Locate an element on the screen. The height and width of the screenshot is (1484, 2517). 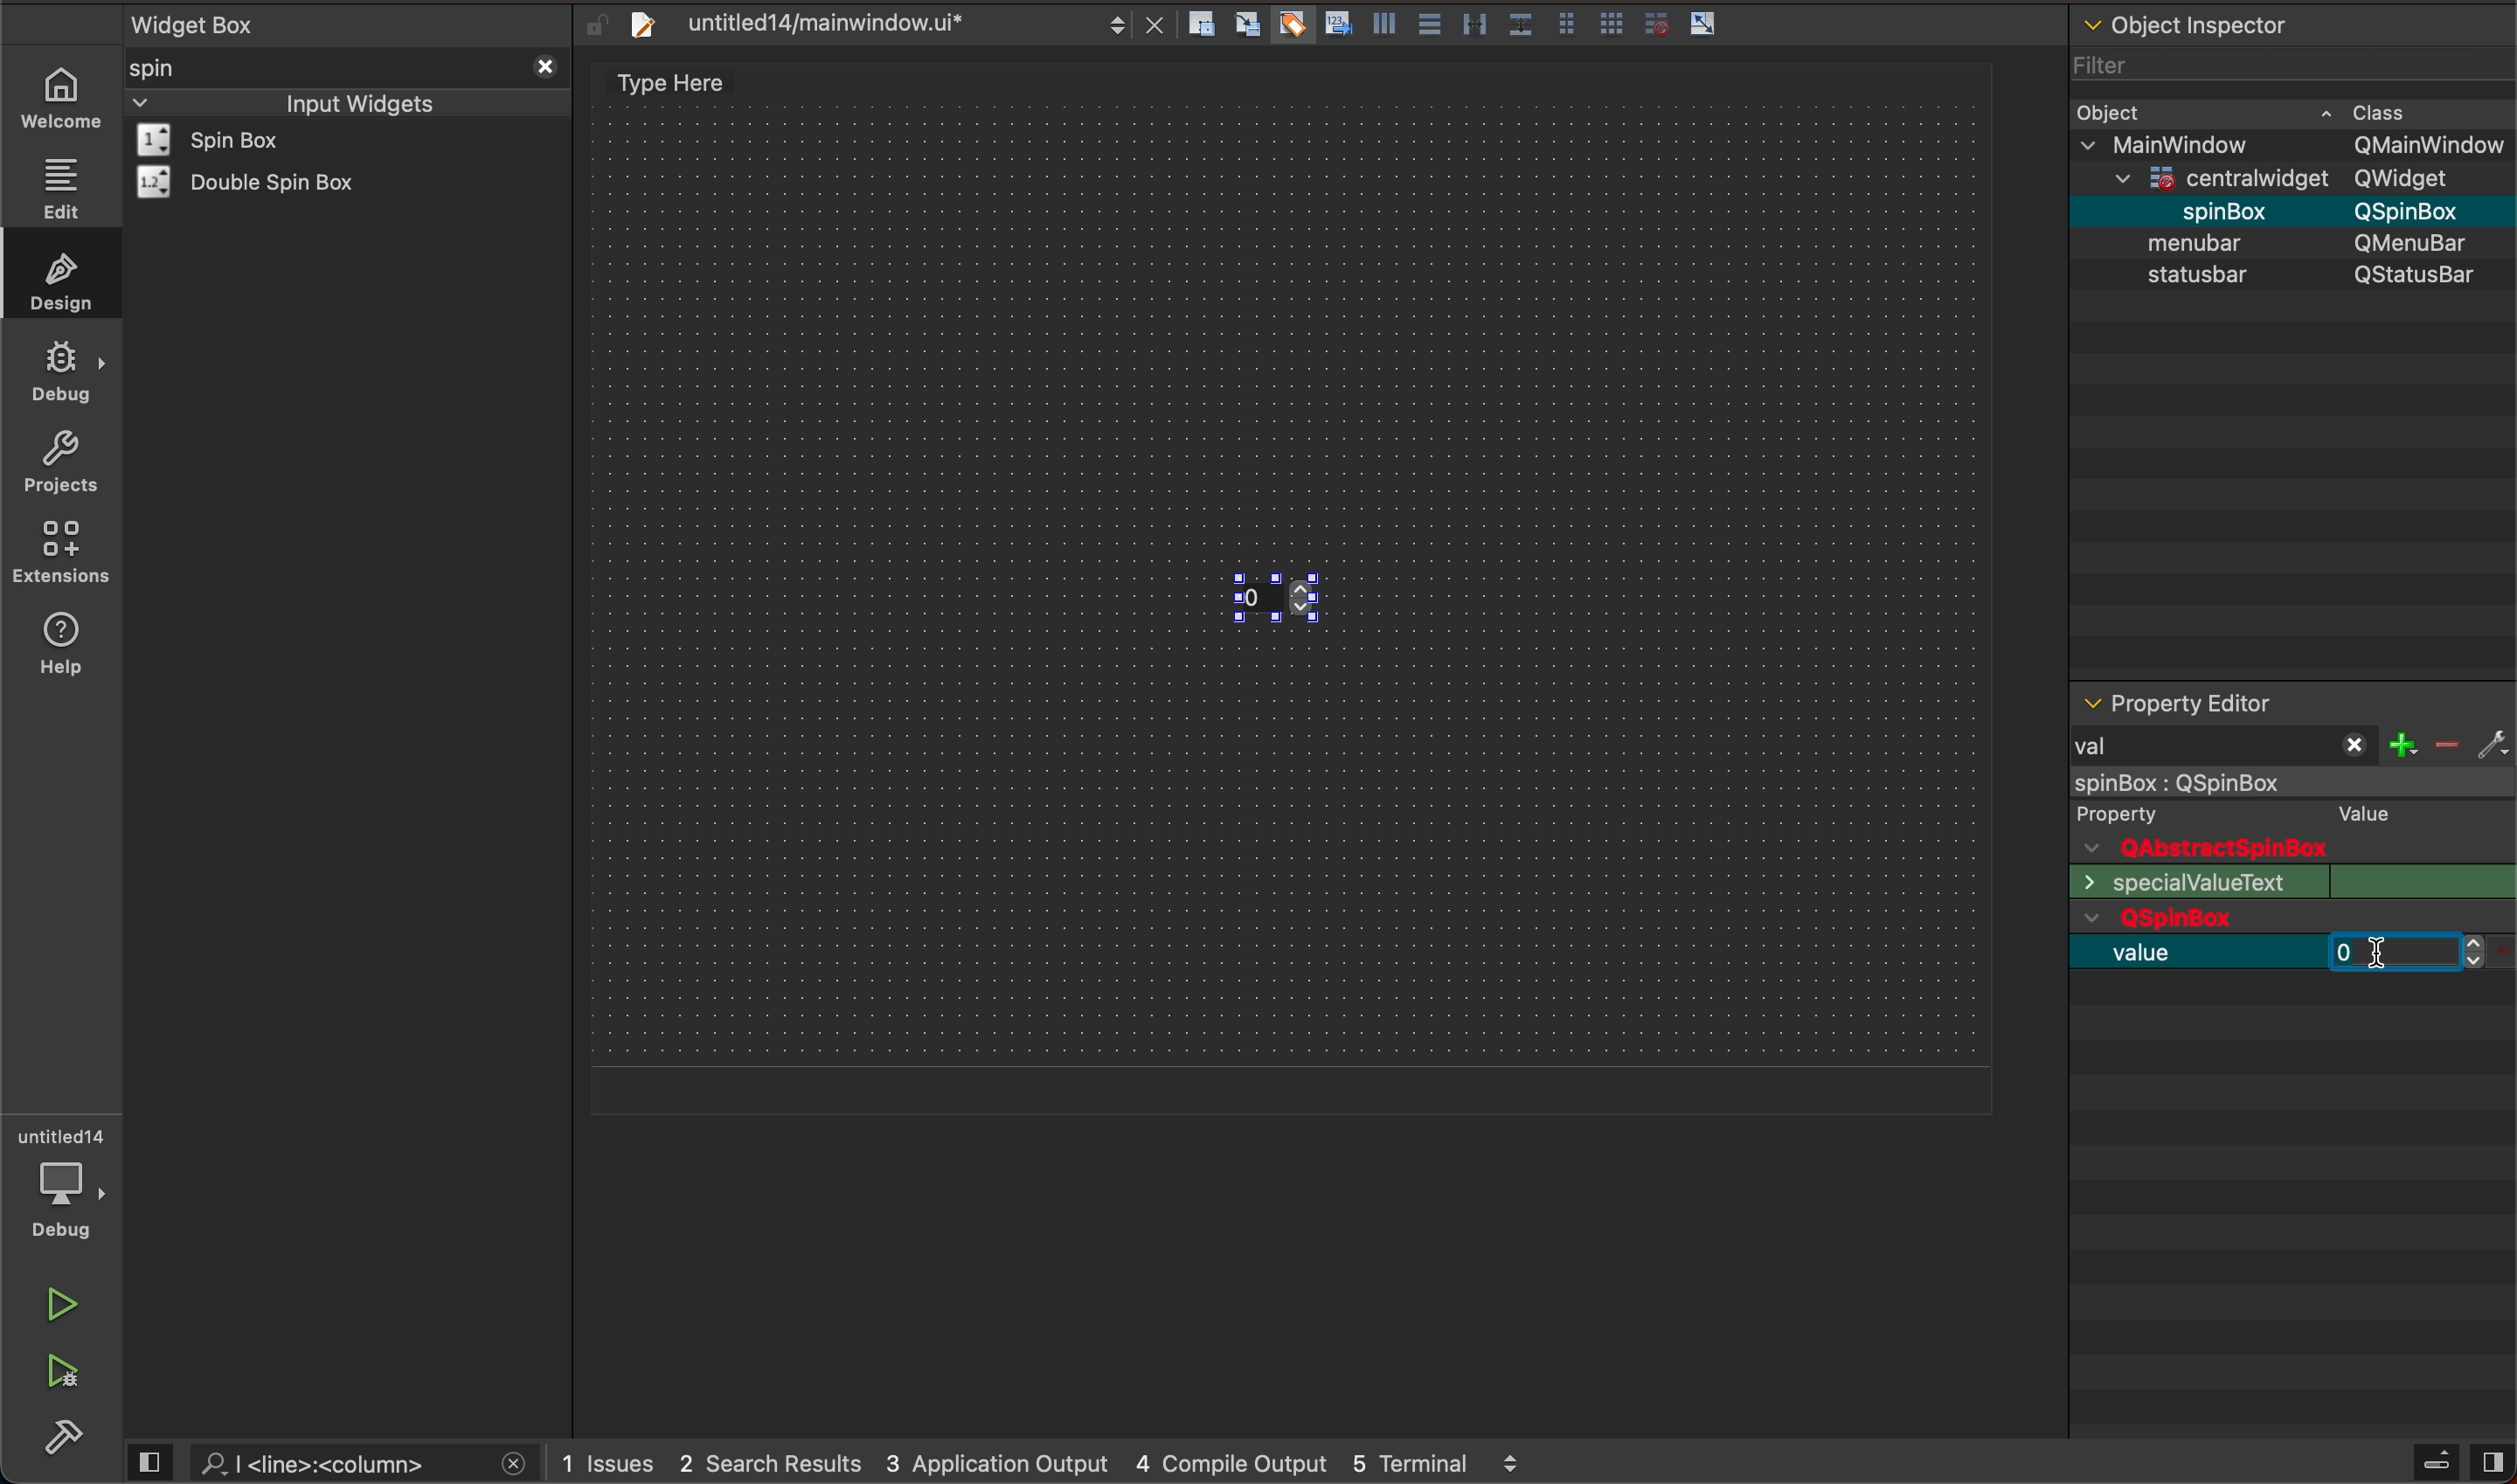
before typing is located at coordinates (2404, 954).